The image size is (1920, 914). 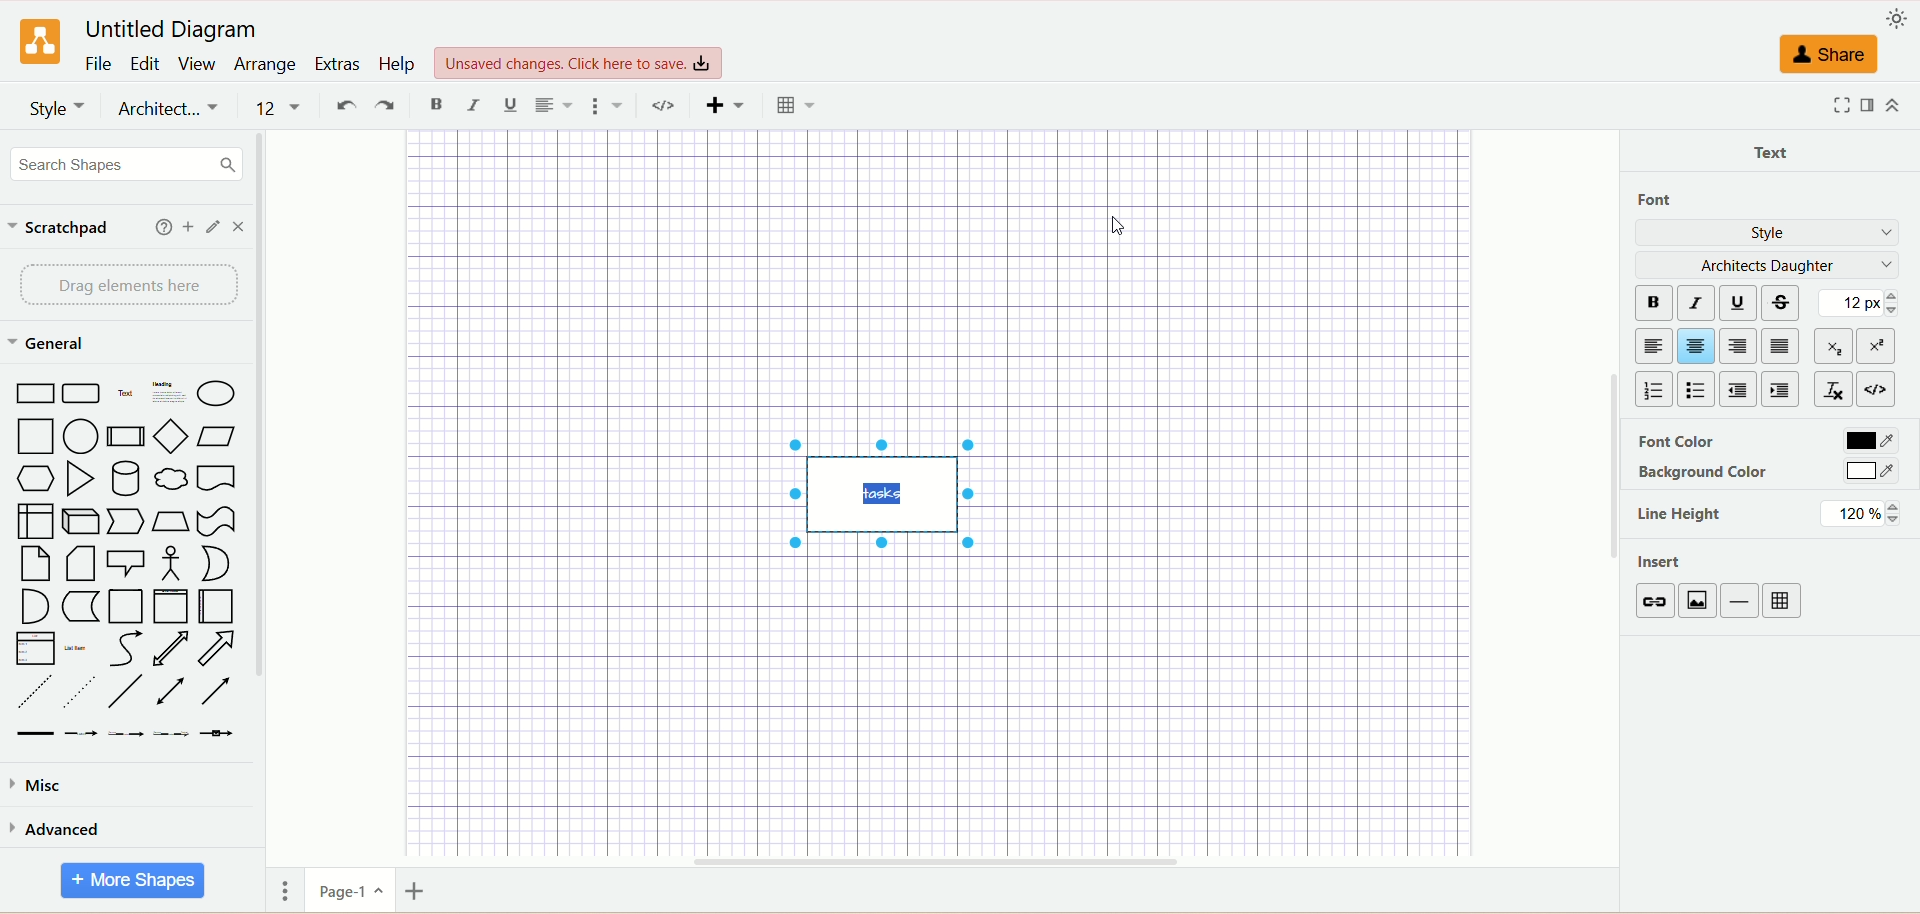 I want to click on vertical scroll bar, so click(x=1613, y=497).